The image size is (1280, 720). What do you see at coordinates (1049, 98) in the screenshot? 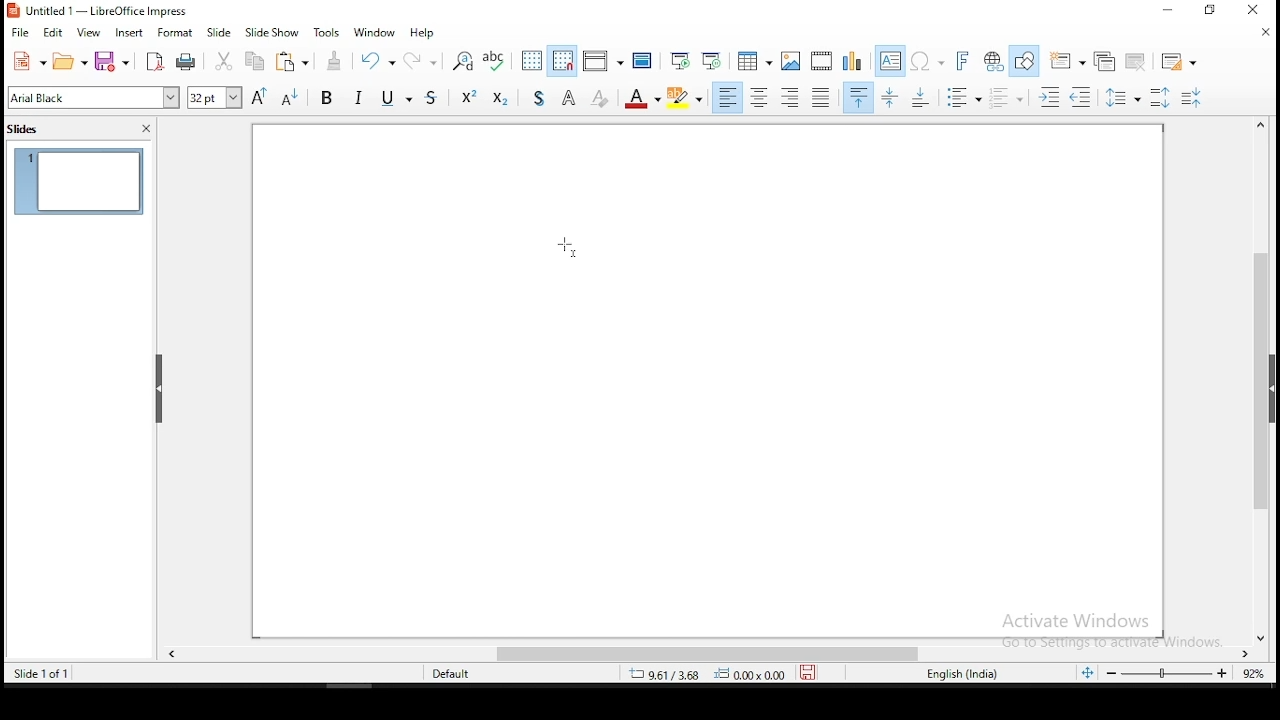
I see `Increase Indent` at bounding box center [1049, 98].